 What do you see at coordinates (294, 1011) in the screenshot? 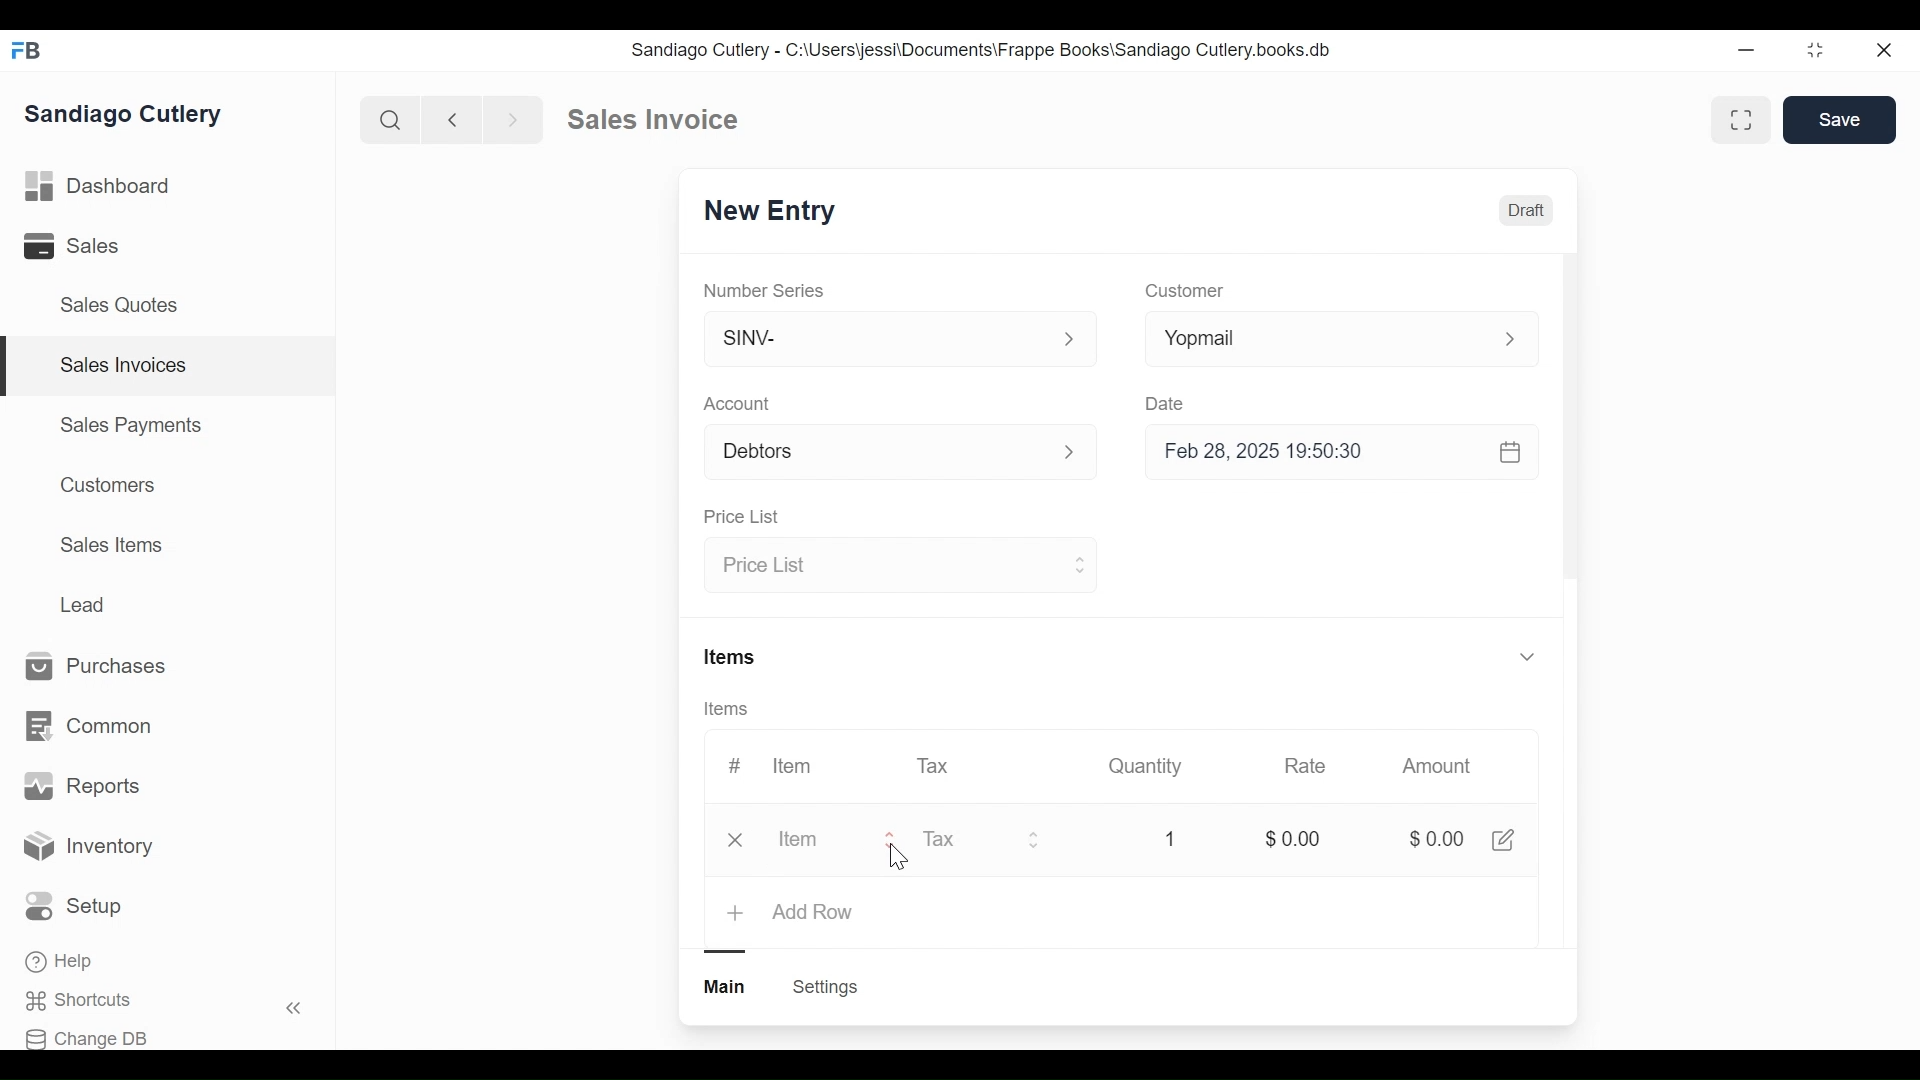
I see `«` at bounding box center [294, 1011].